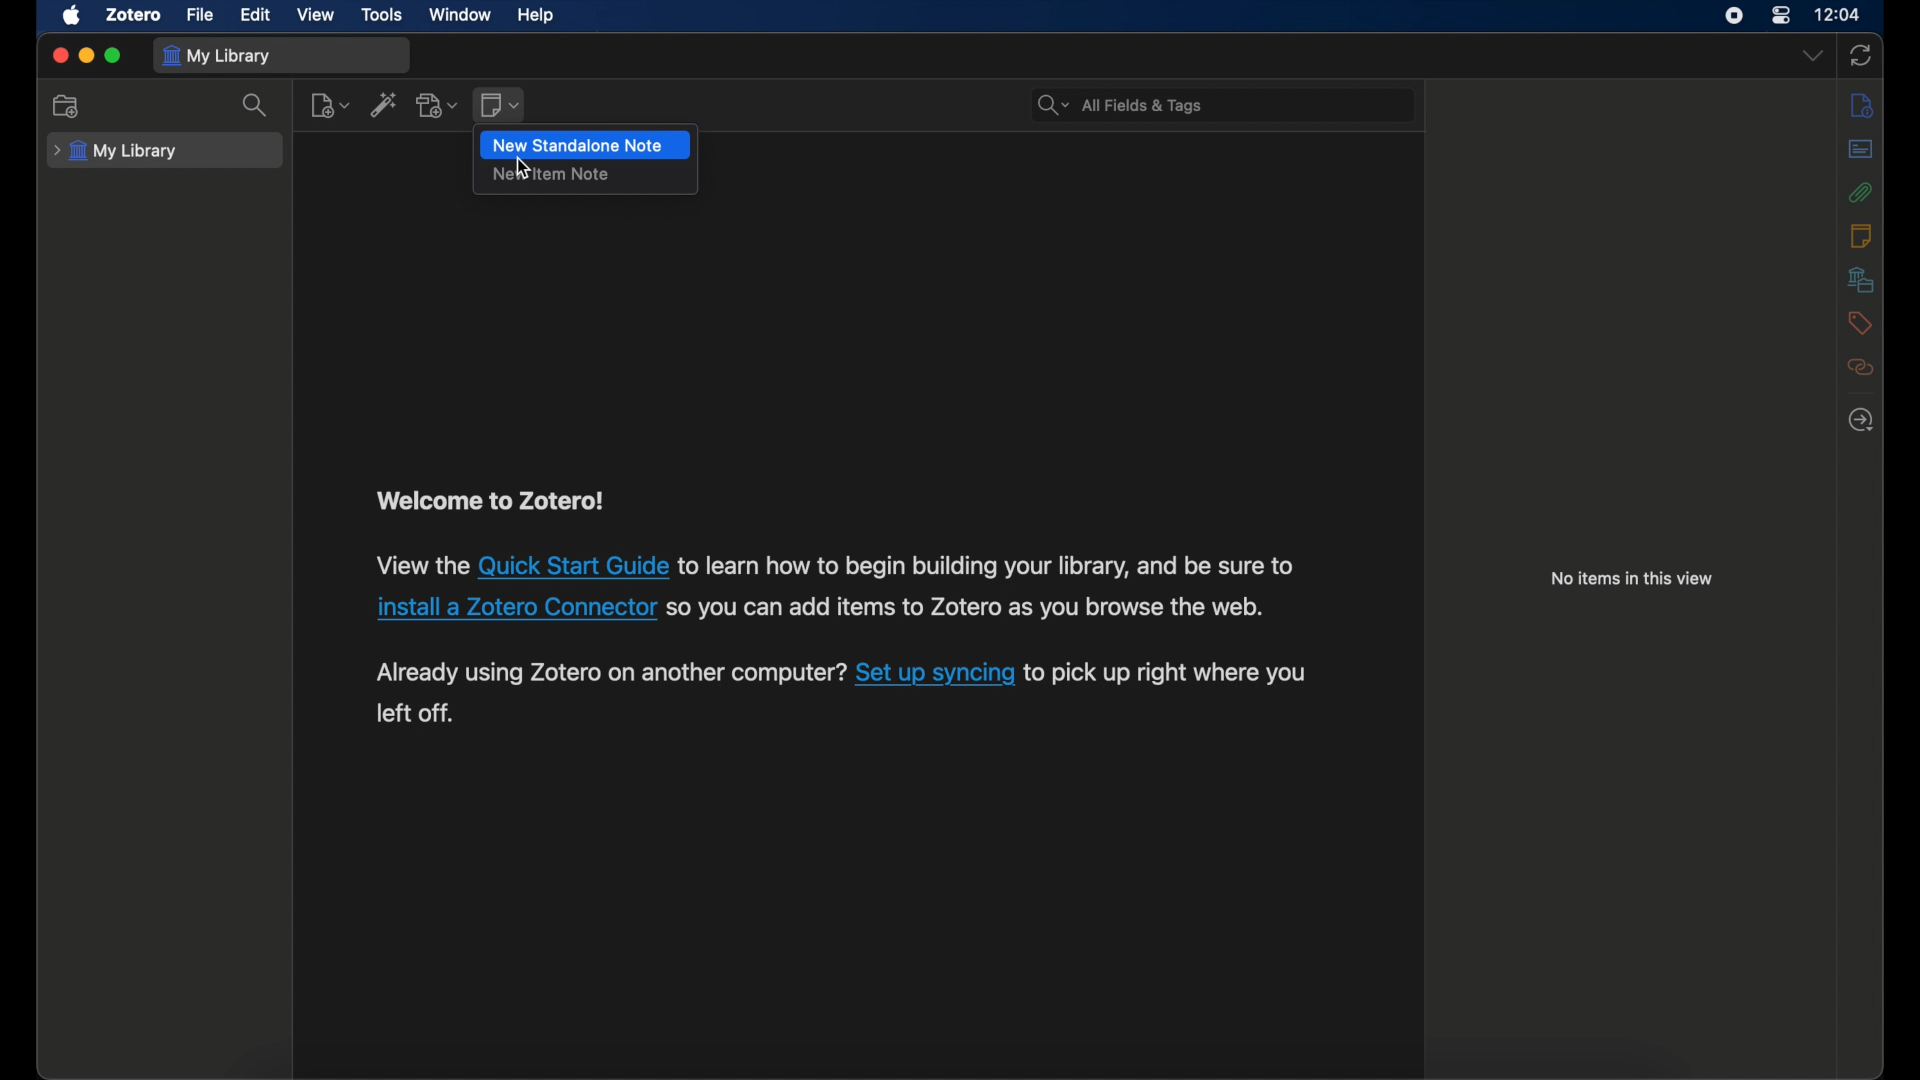 The height and width of the screenshot is (1080, 1920). I want to click on control center, so click(1780, 15).